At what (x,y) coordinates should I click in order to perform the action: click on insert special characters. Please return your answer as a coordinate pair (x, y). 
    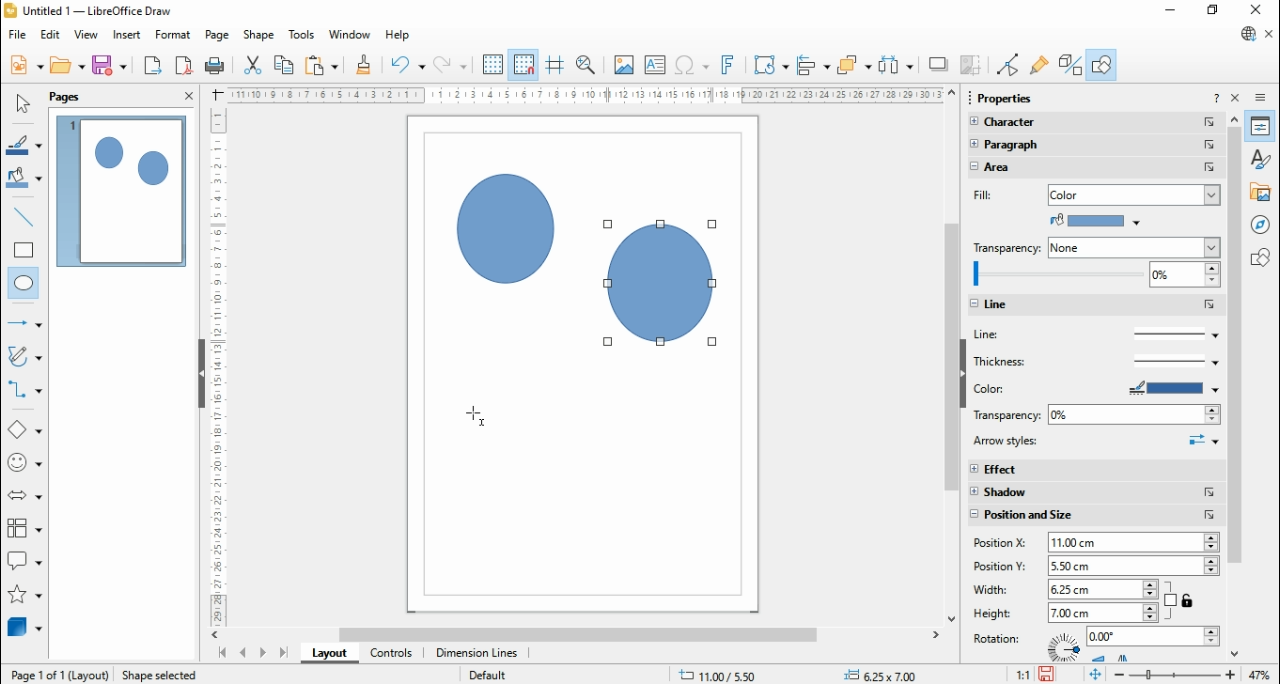
    Looking at the image, I should click on (693, 64).